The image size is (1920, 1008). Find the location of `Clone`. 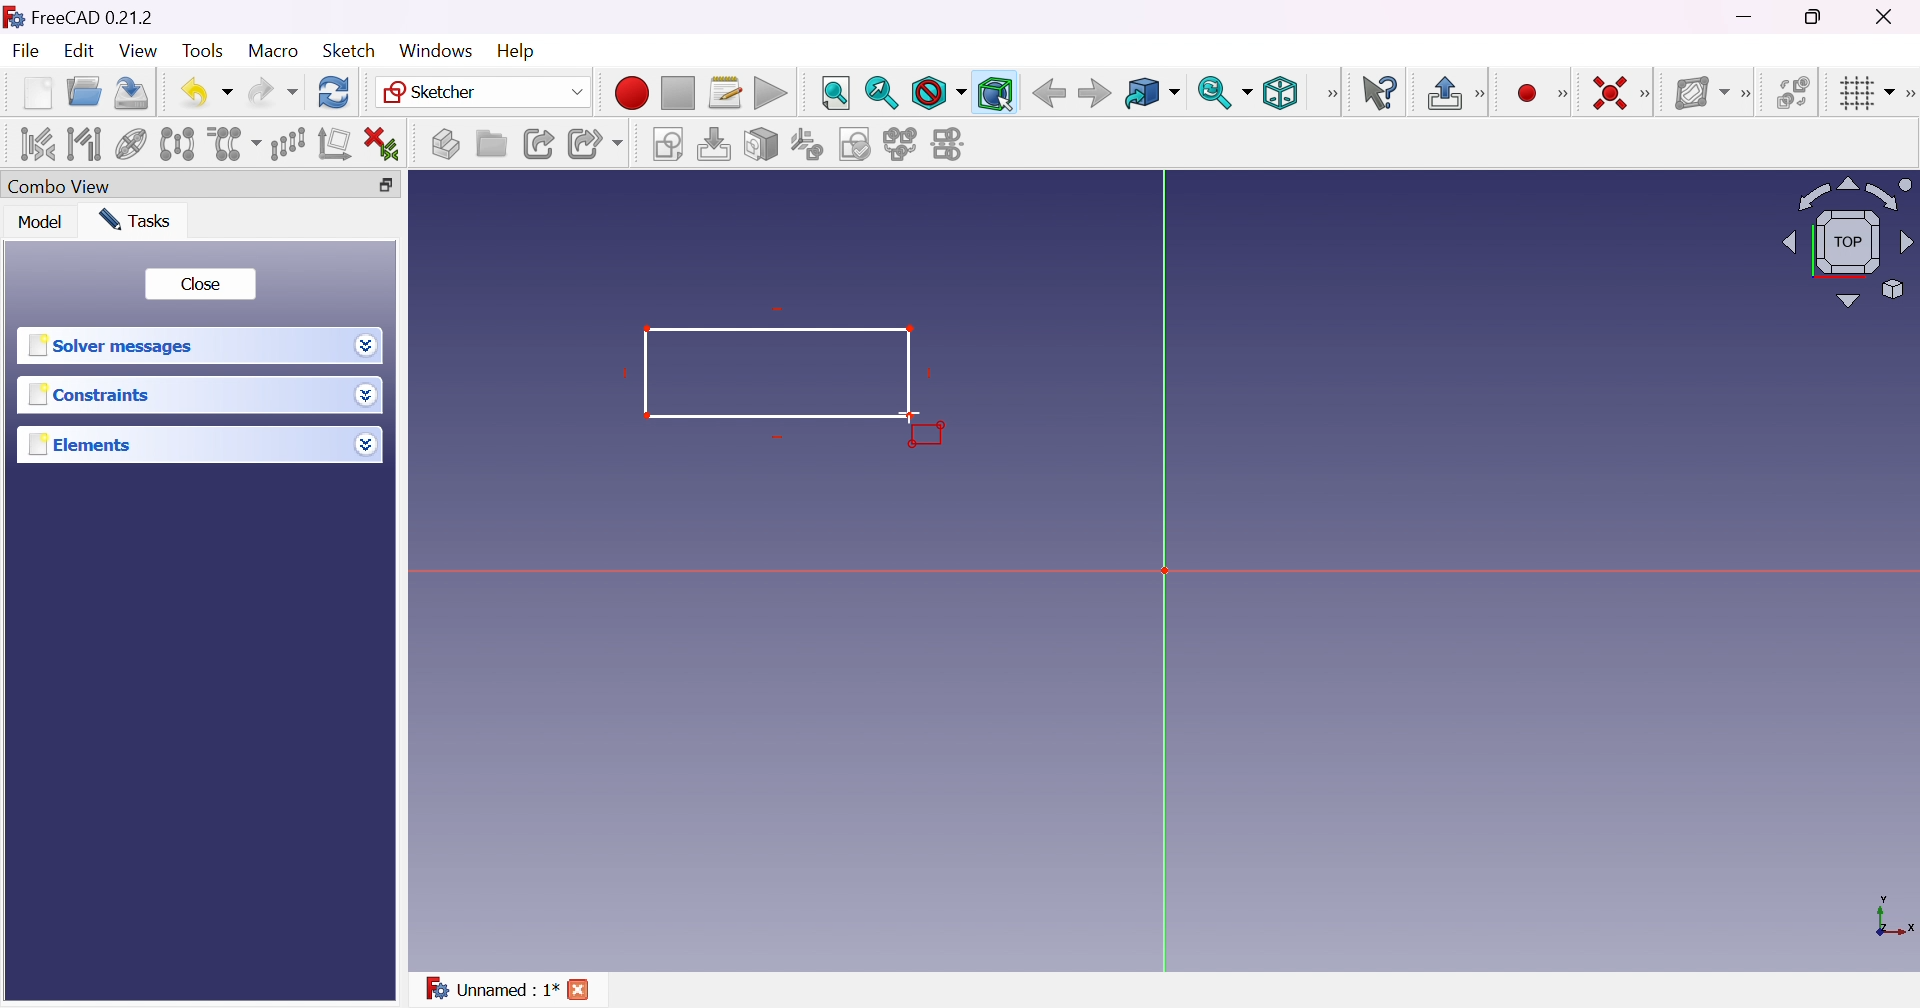

Clone is located at coordinates (233, 144).